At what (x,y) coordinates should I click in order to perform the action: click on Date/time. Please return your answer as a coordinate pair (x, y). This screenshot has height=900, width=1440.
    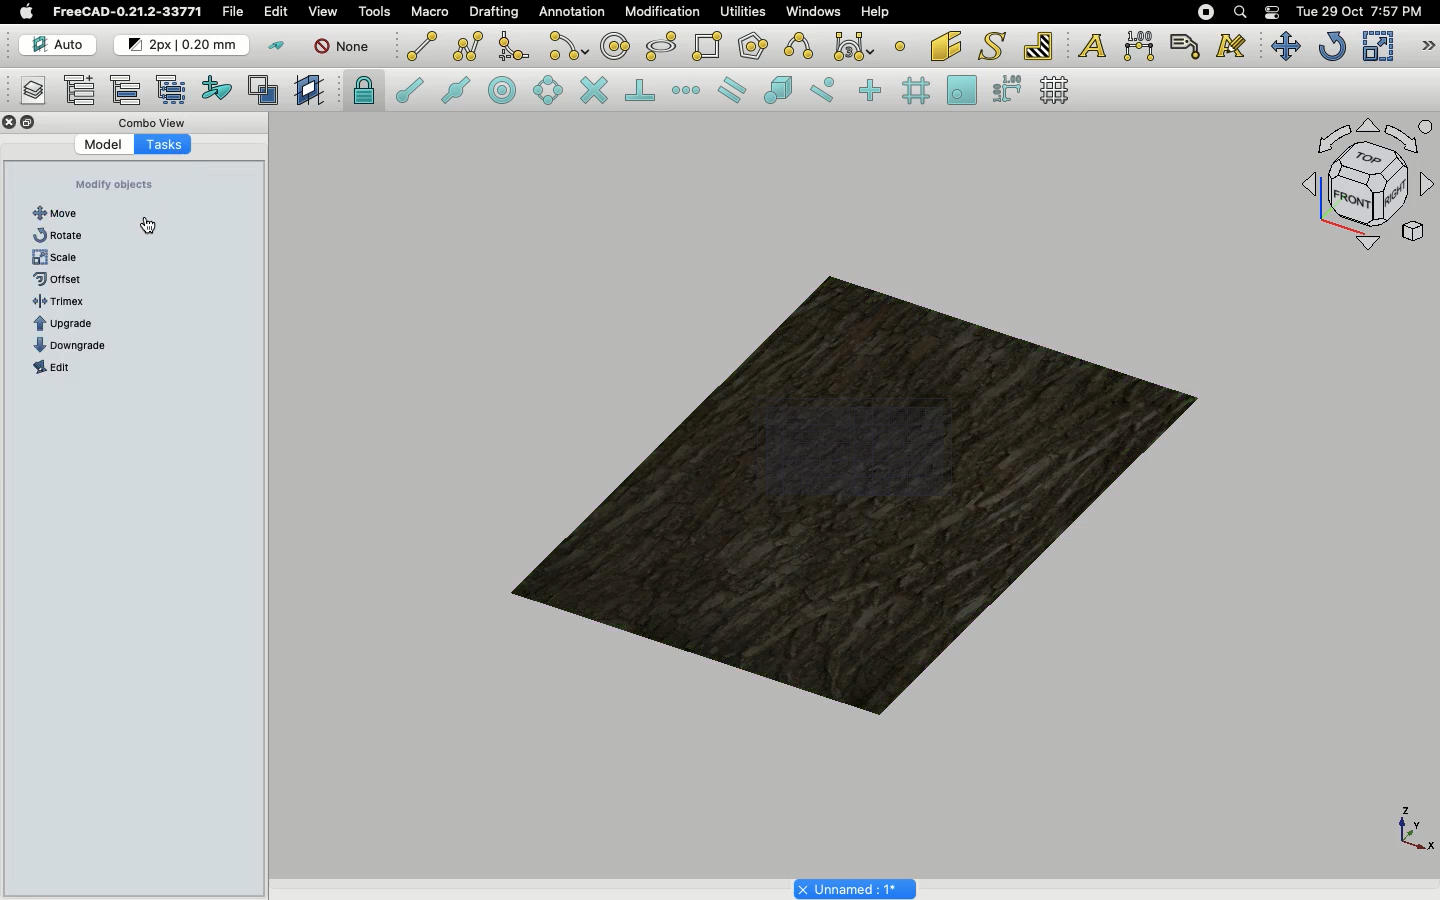
    Looking at the image, I should click on (1359, 10).